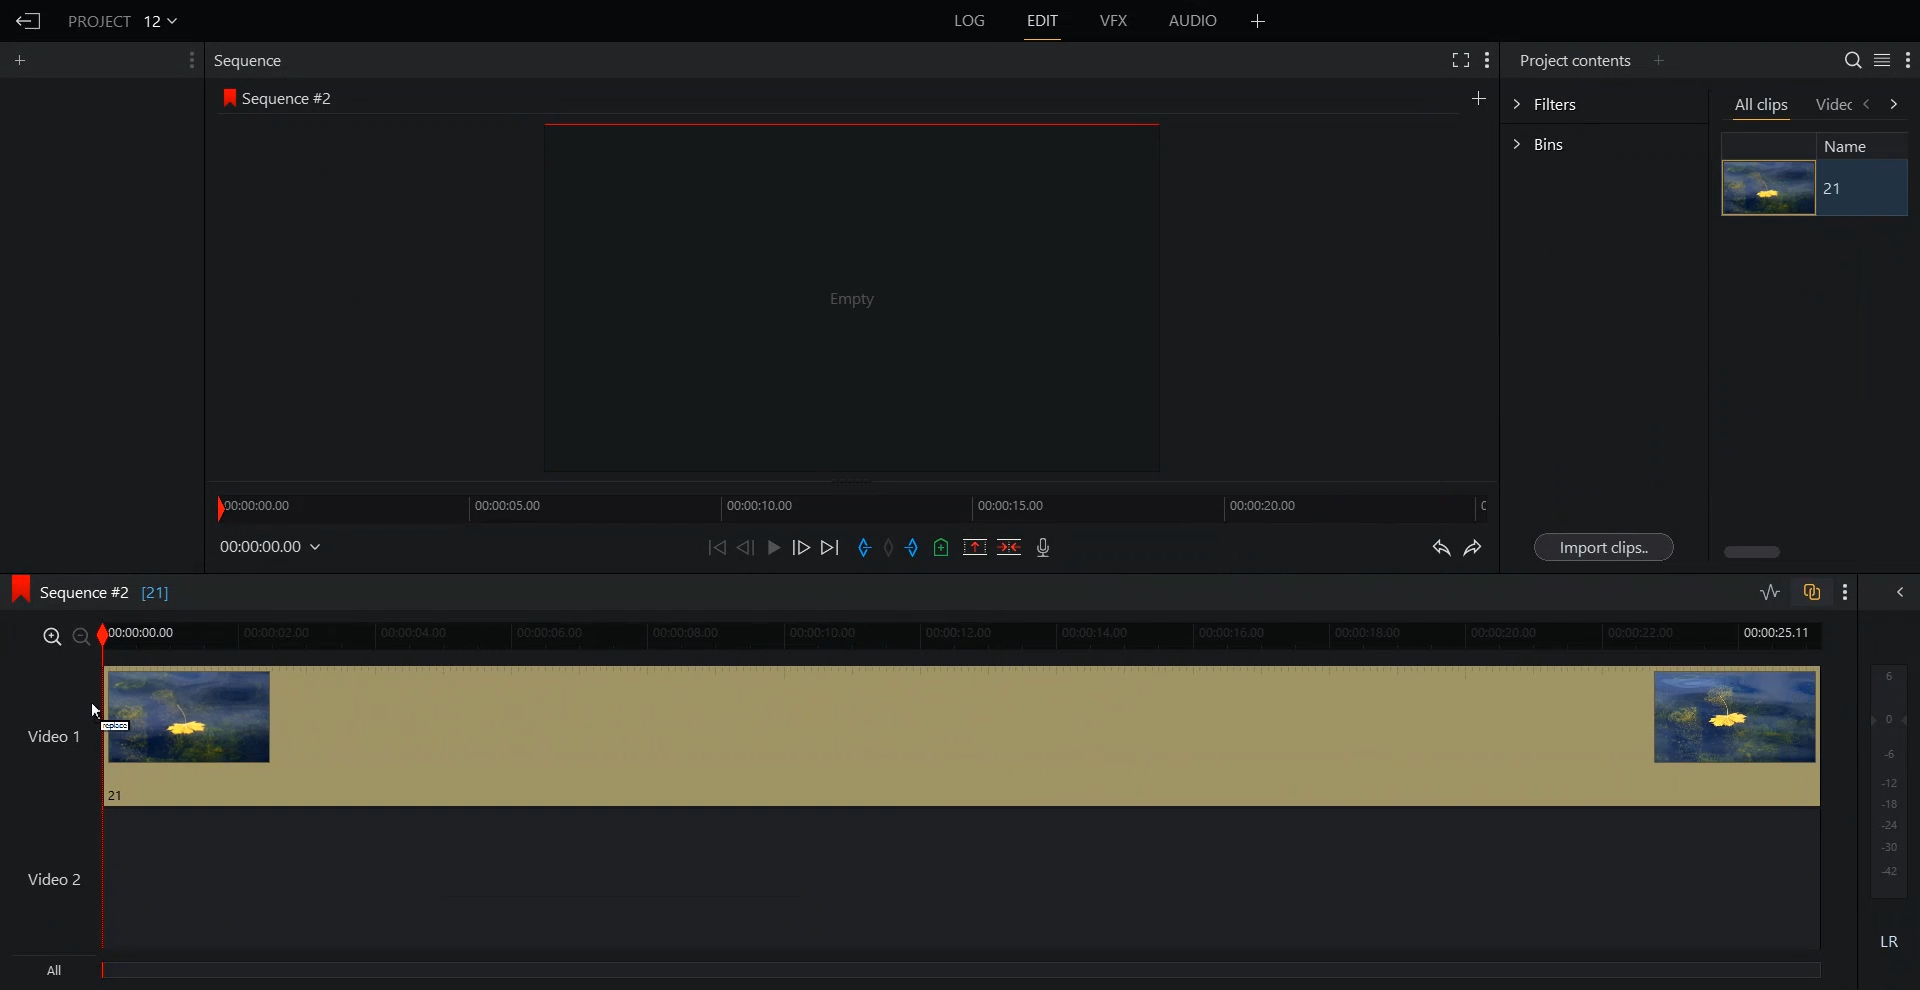 Image resolution: width=1920 pixels, height=990 pixels. I want to click on Import clips, so click(1602, 547).